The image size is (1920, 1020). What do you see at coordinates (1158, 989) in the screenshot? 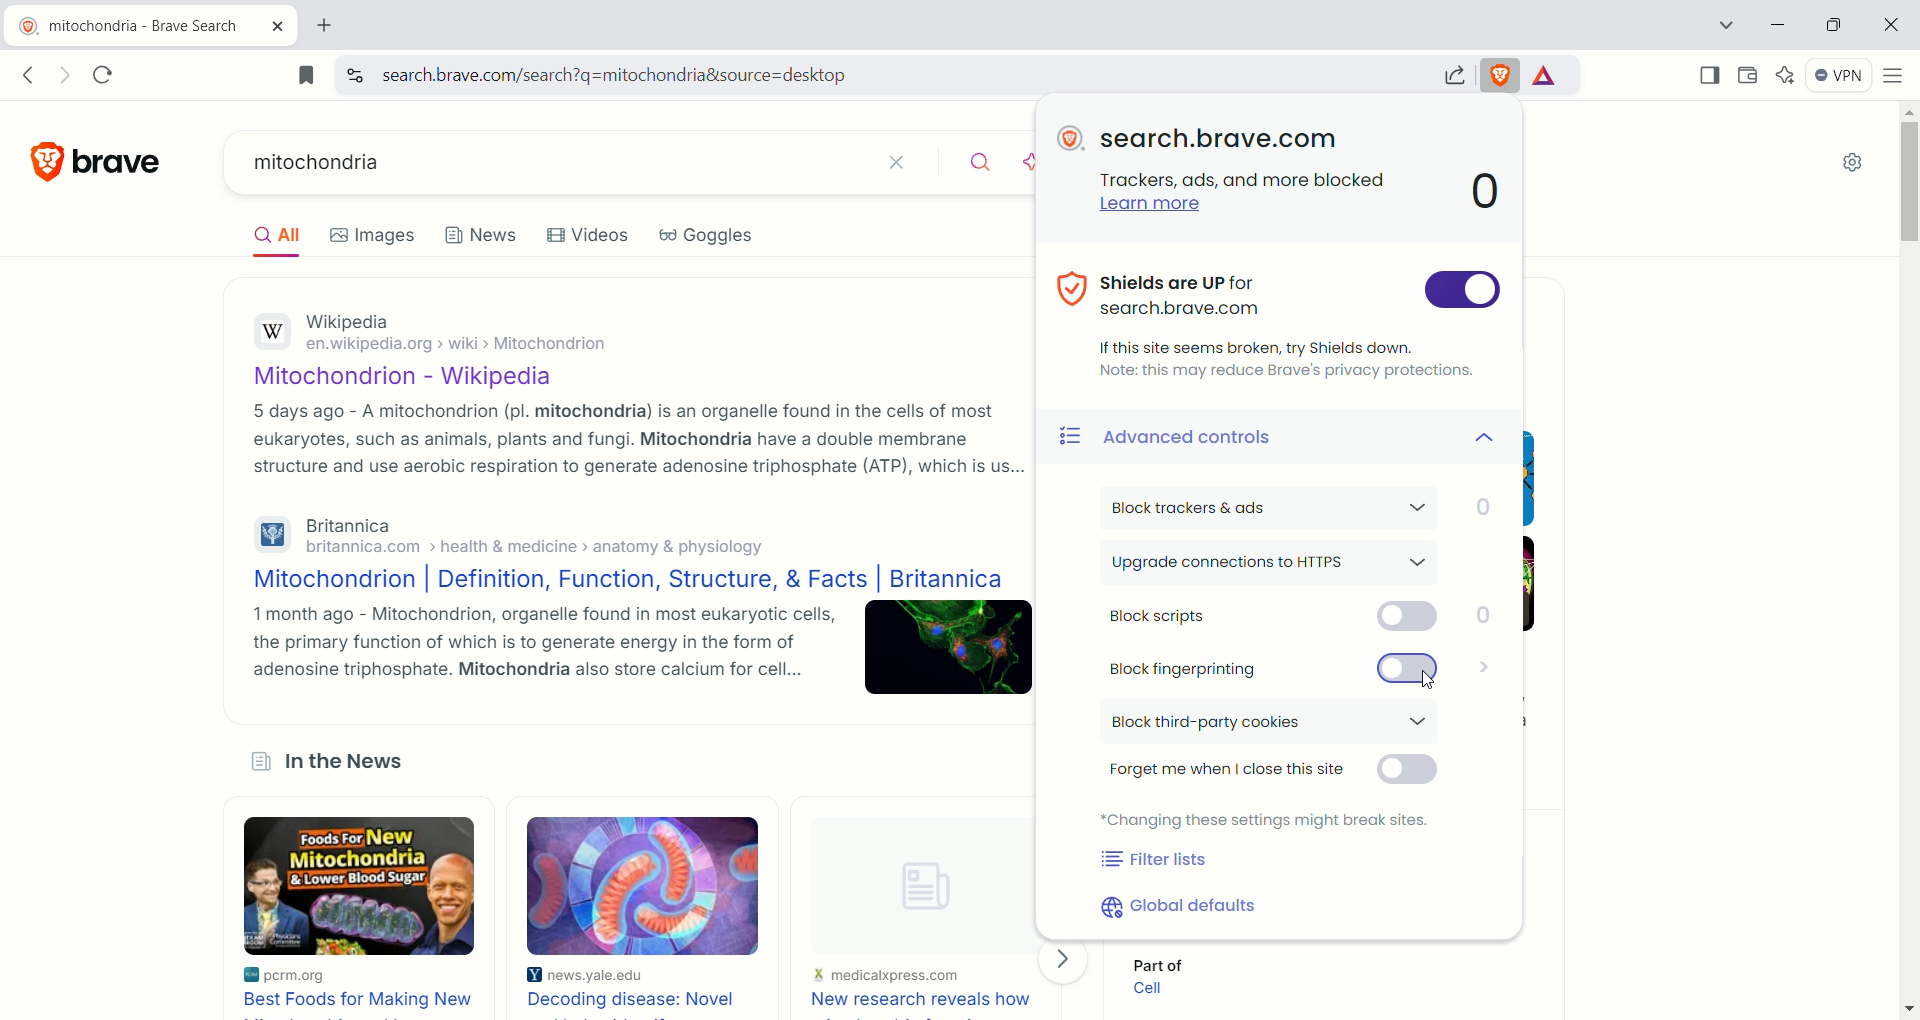
I see `Cell` at bounding box center [1158, 989].